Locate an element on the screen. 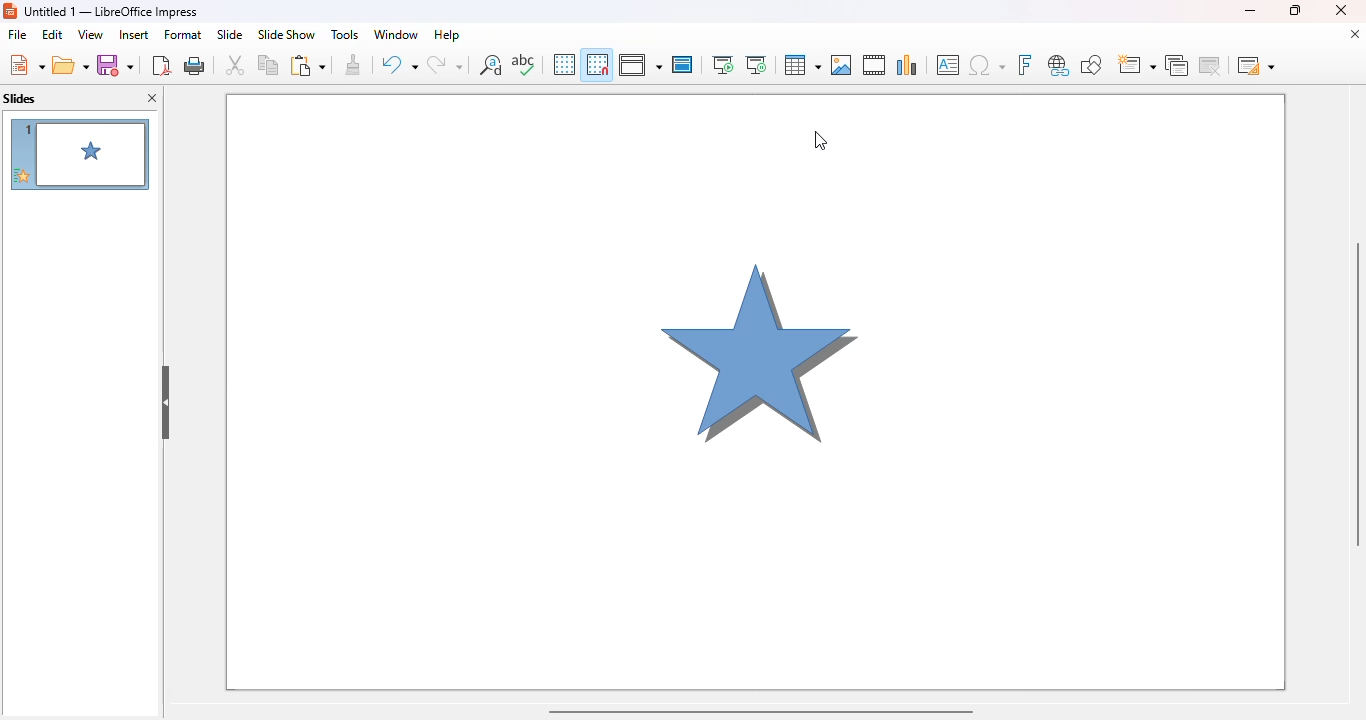 Image resolution: width=1366 pixels, height=720 pixels. show draw functions is located at coordinates (1091, 66).